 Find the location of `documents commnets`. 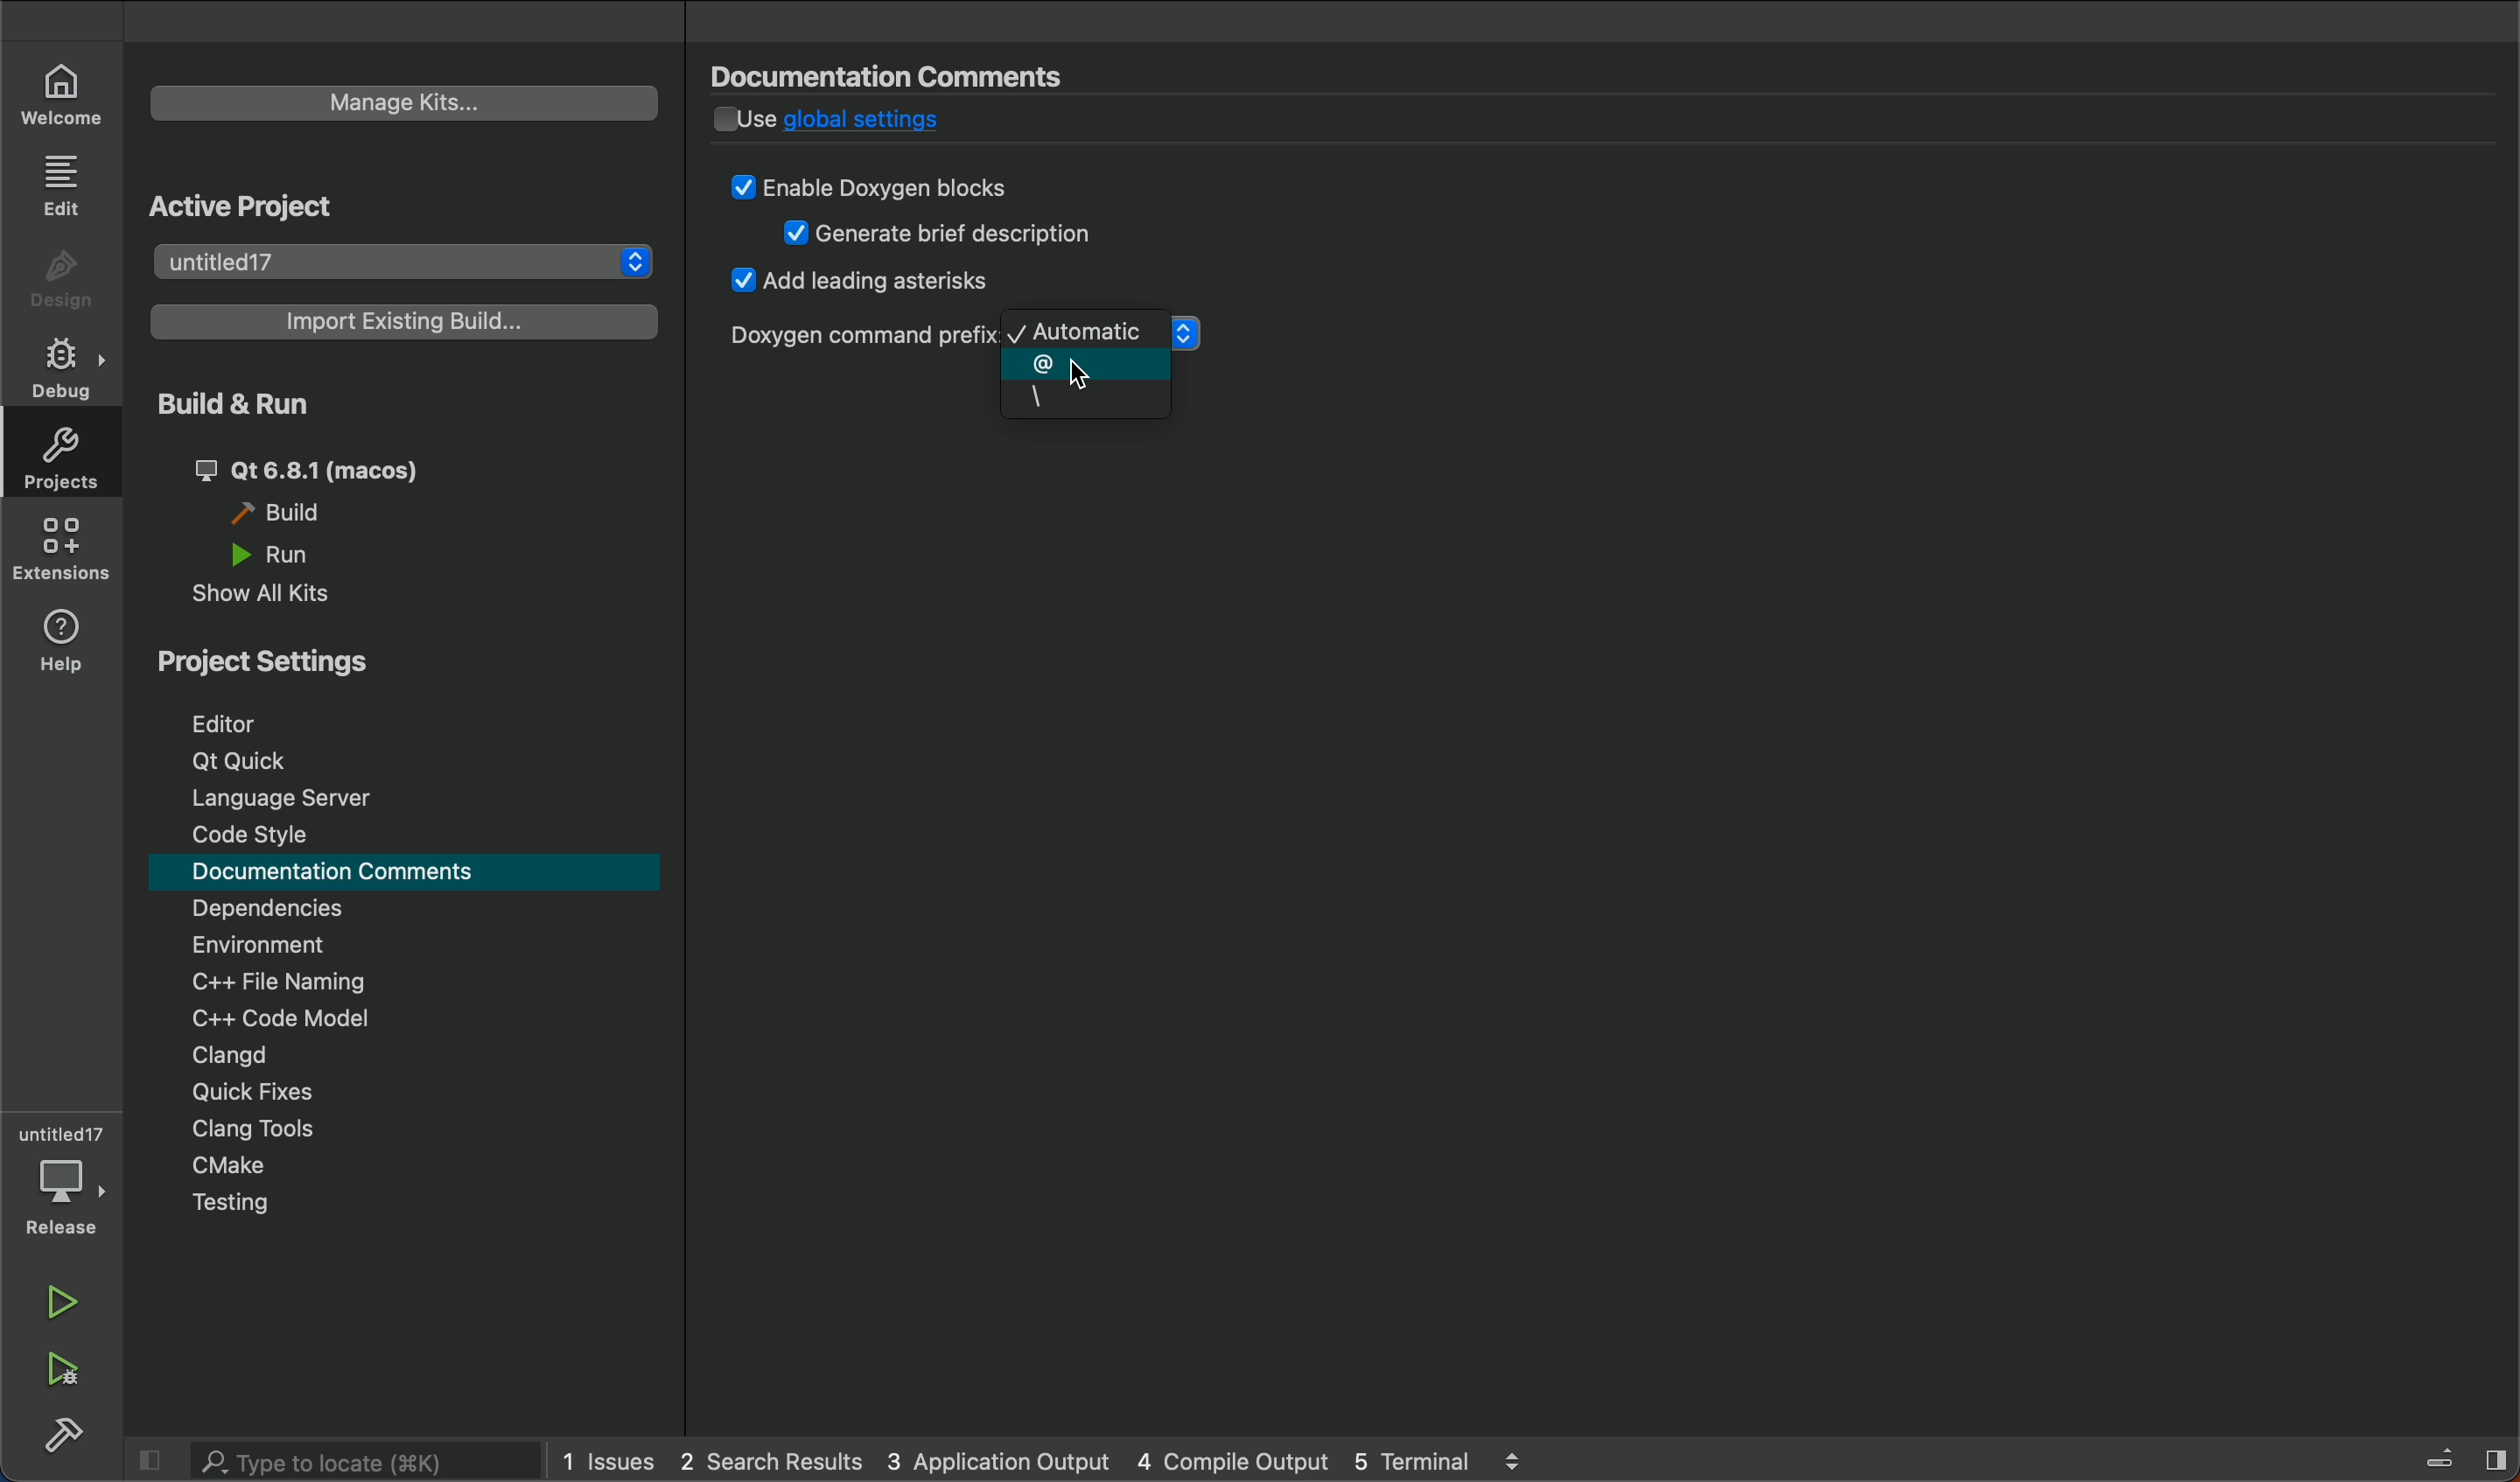

documents commnets is located at coordinates (906, 75).